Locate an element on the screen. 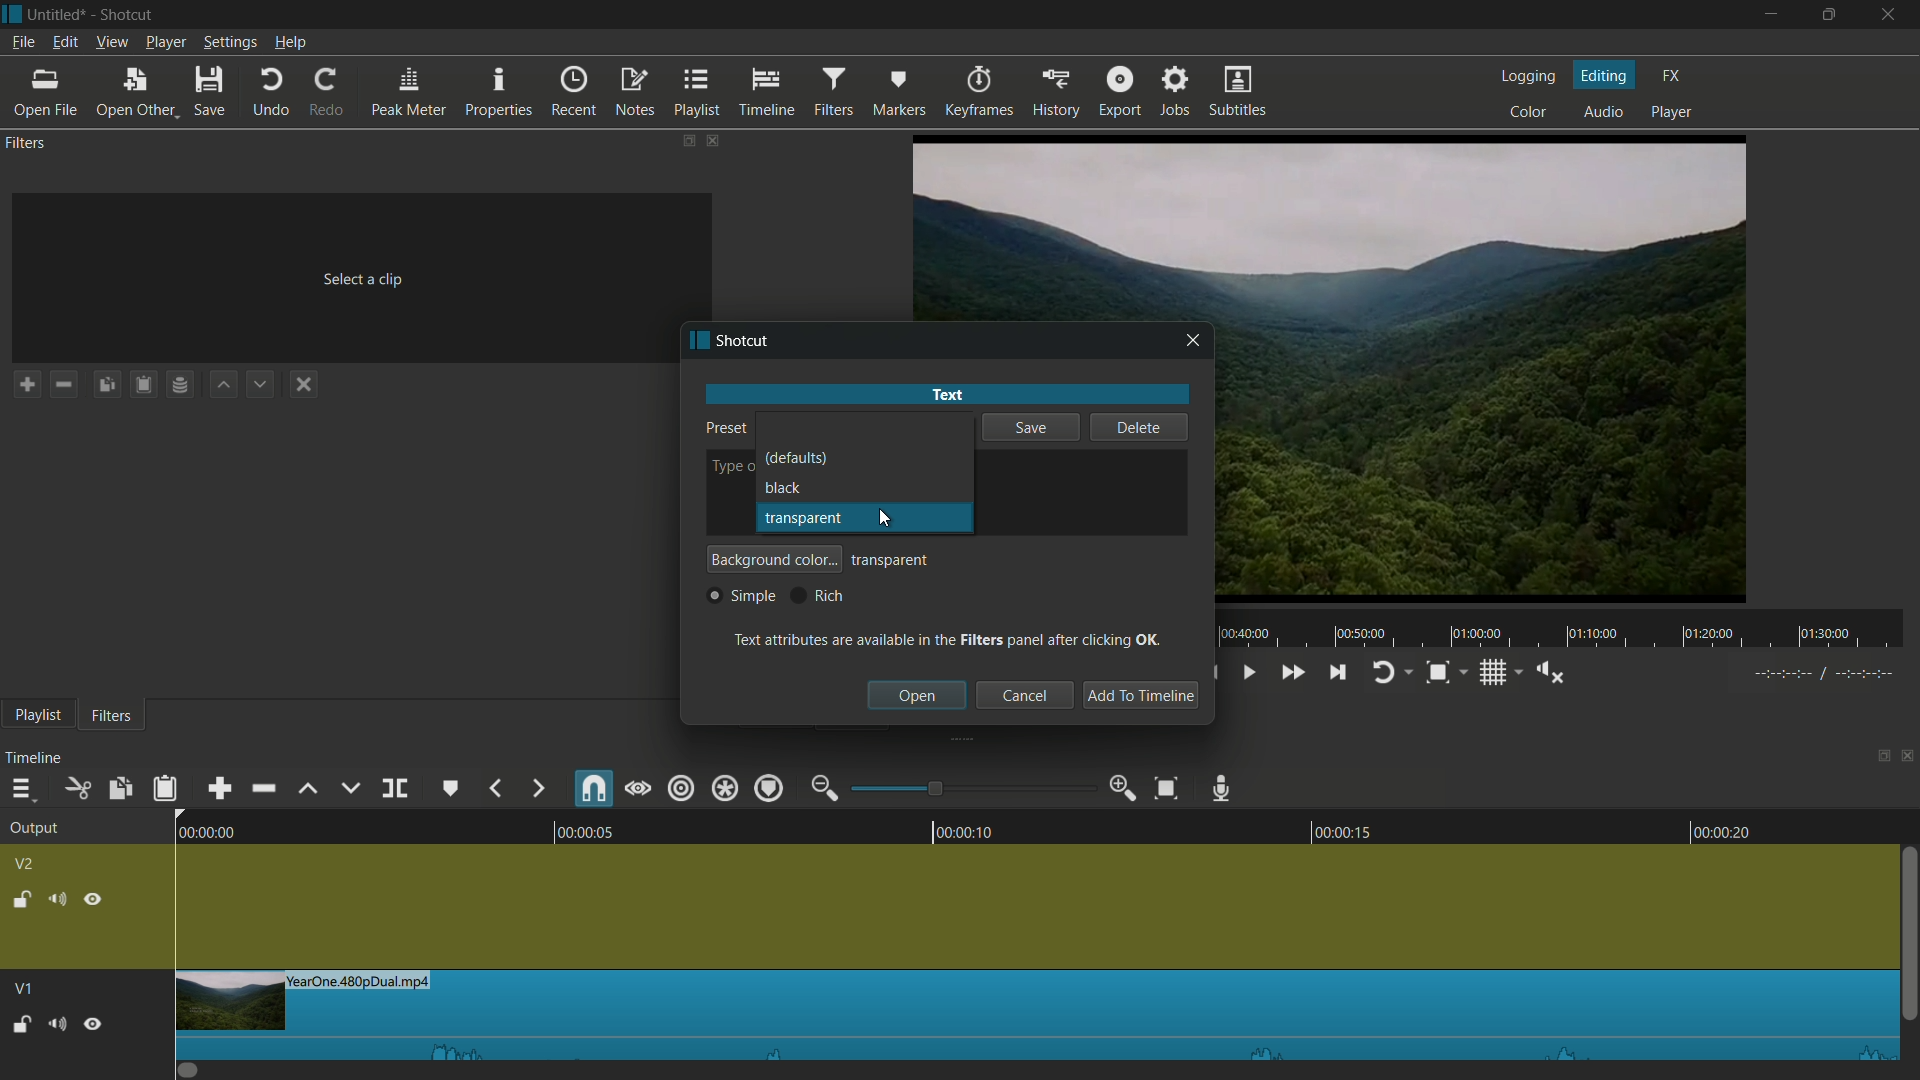 Image resolution: width=1920 pixels, height=1080 pixels. playlist is located at coordinates (37, 714).